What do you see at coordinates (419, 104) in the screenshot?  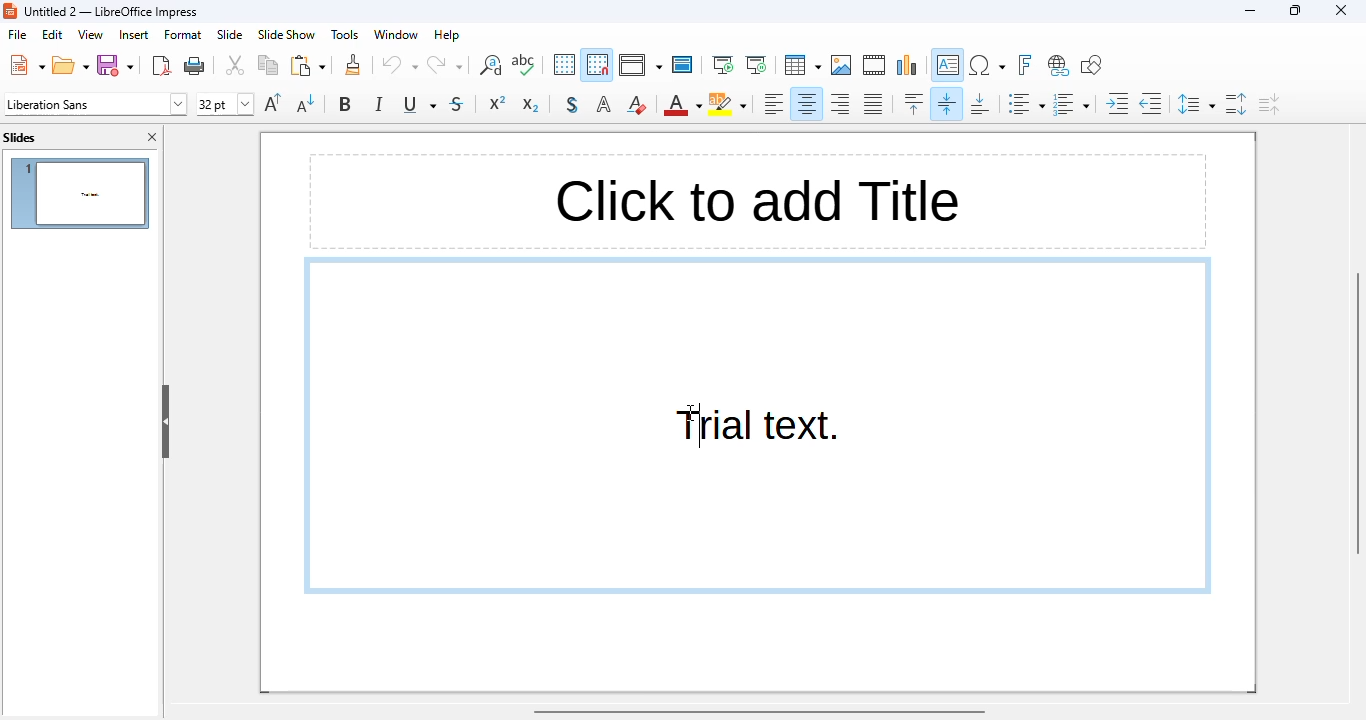 I see `underline` at bounding box center [419, 104].